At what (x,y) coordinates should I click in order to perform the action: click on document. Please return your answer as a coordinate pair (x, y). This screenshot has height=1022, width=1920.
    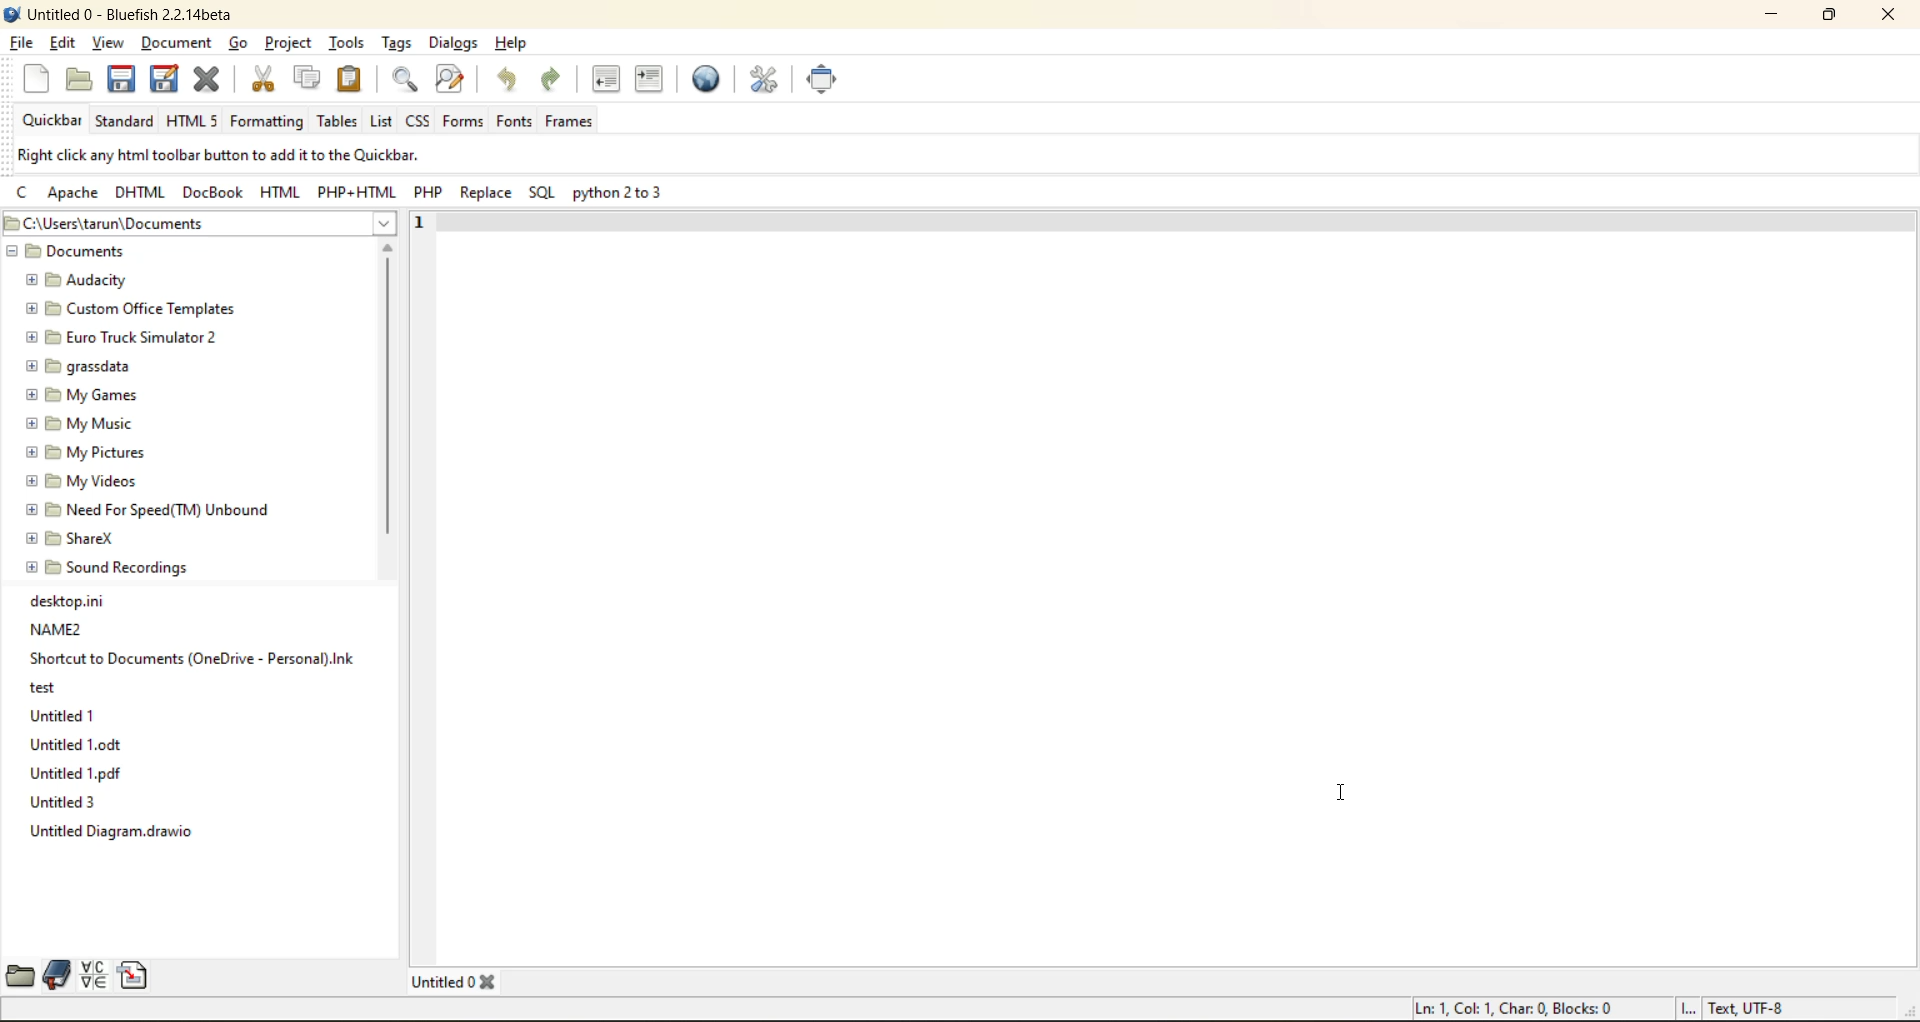
    Looking at the image, I should click on (179, 46).